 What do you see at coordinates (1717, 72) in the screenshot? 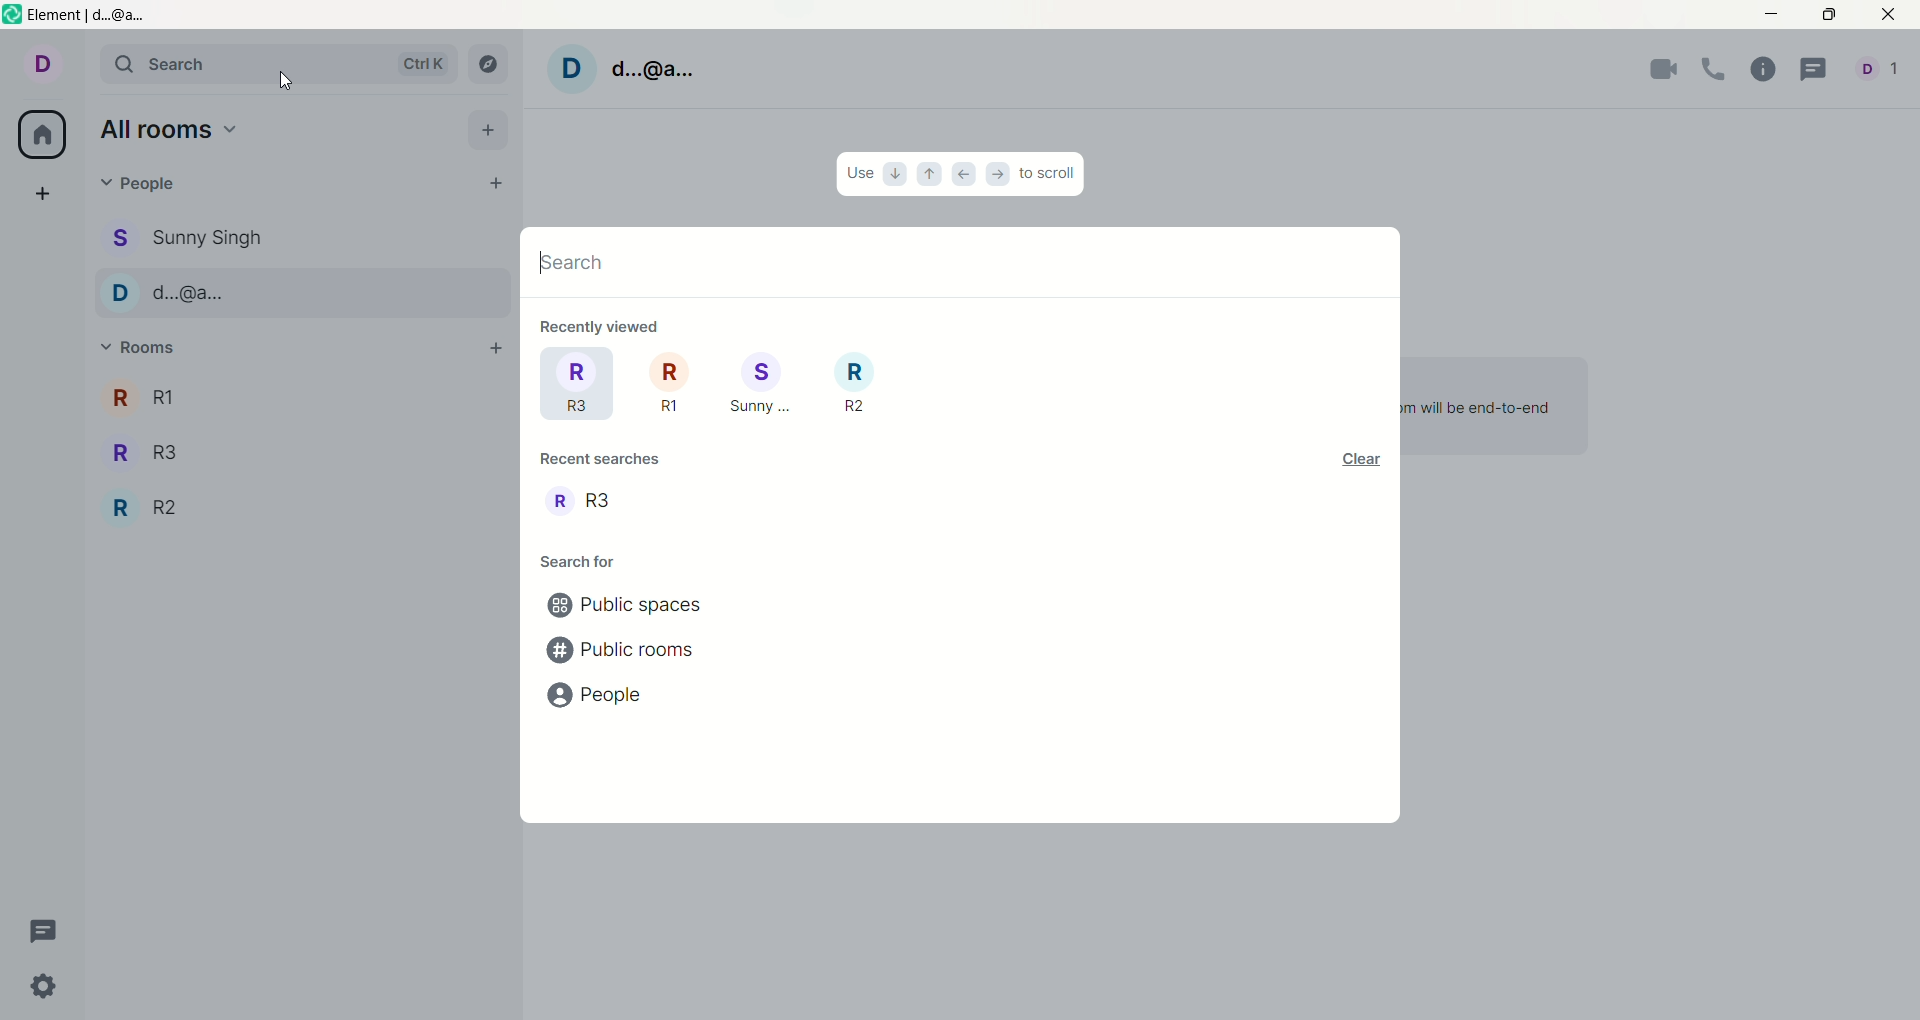
I see `voice call` at bounding box center [1717, 72].